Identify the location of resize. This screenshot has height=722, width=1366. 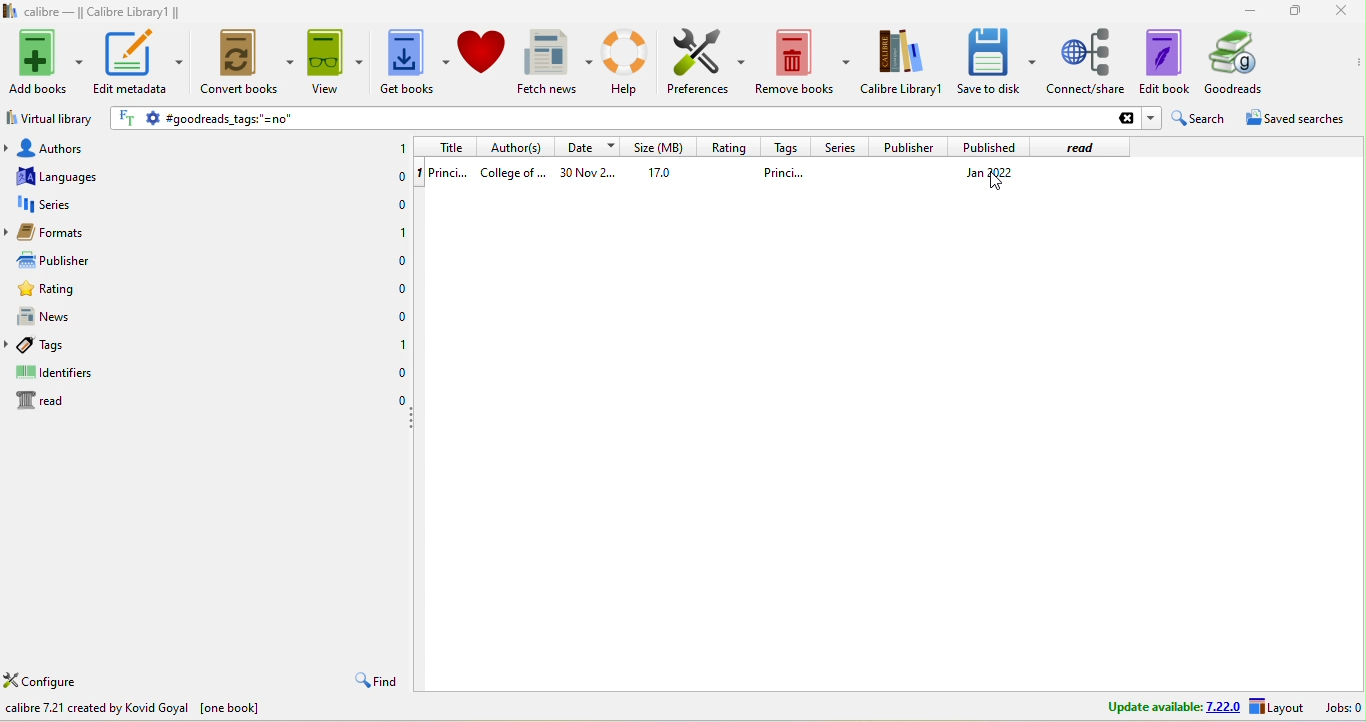
(1294, 10).